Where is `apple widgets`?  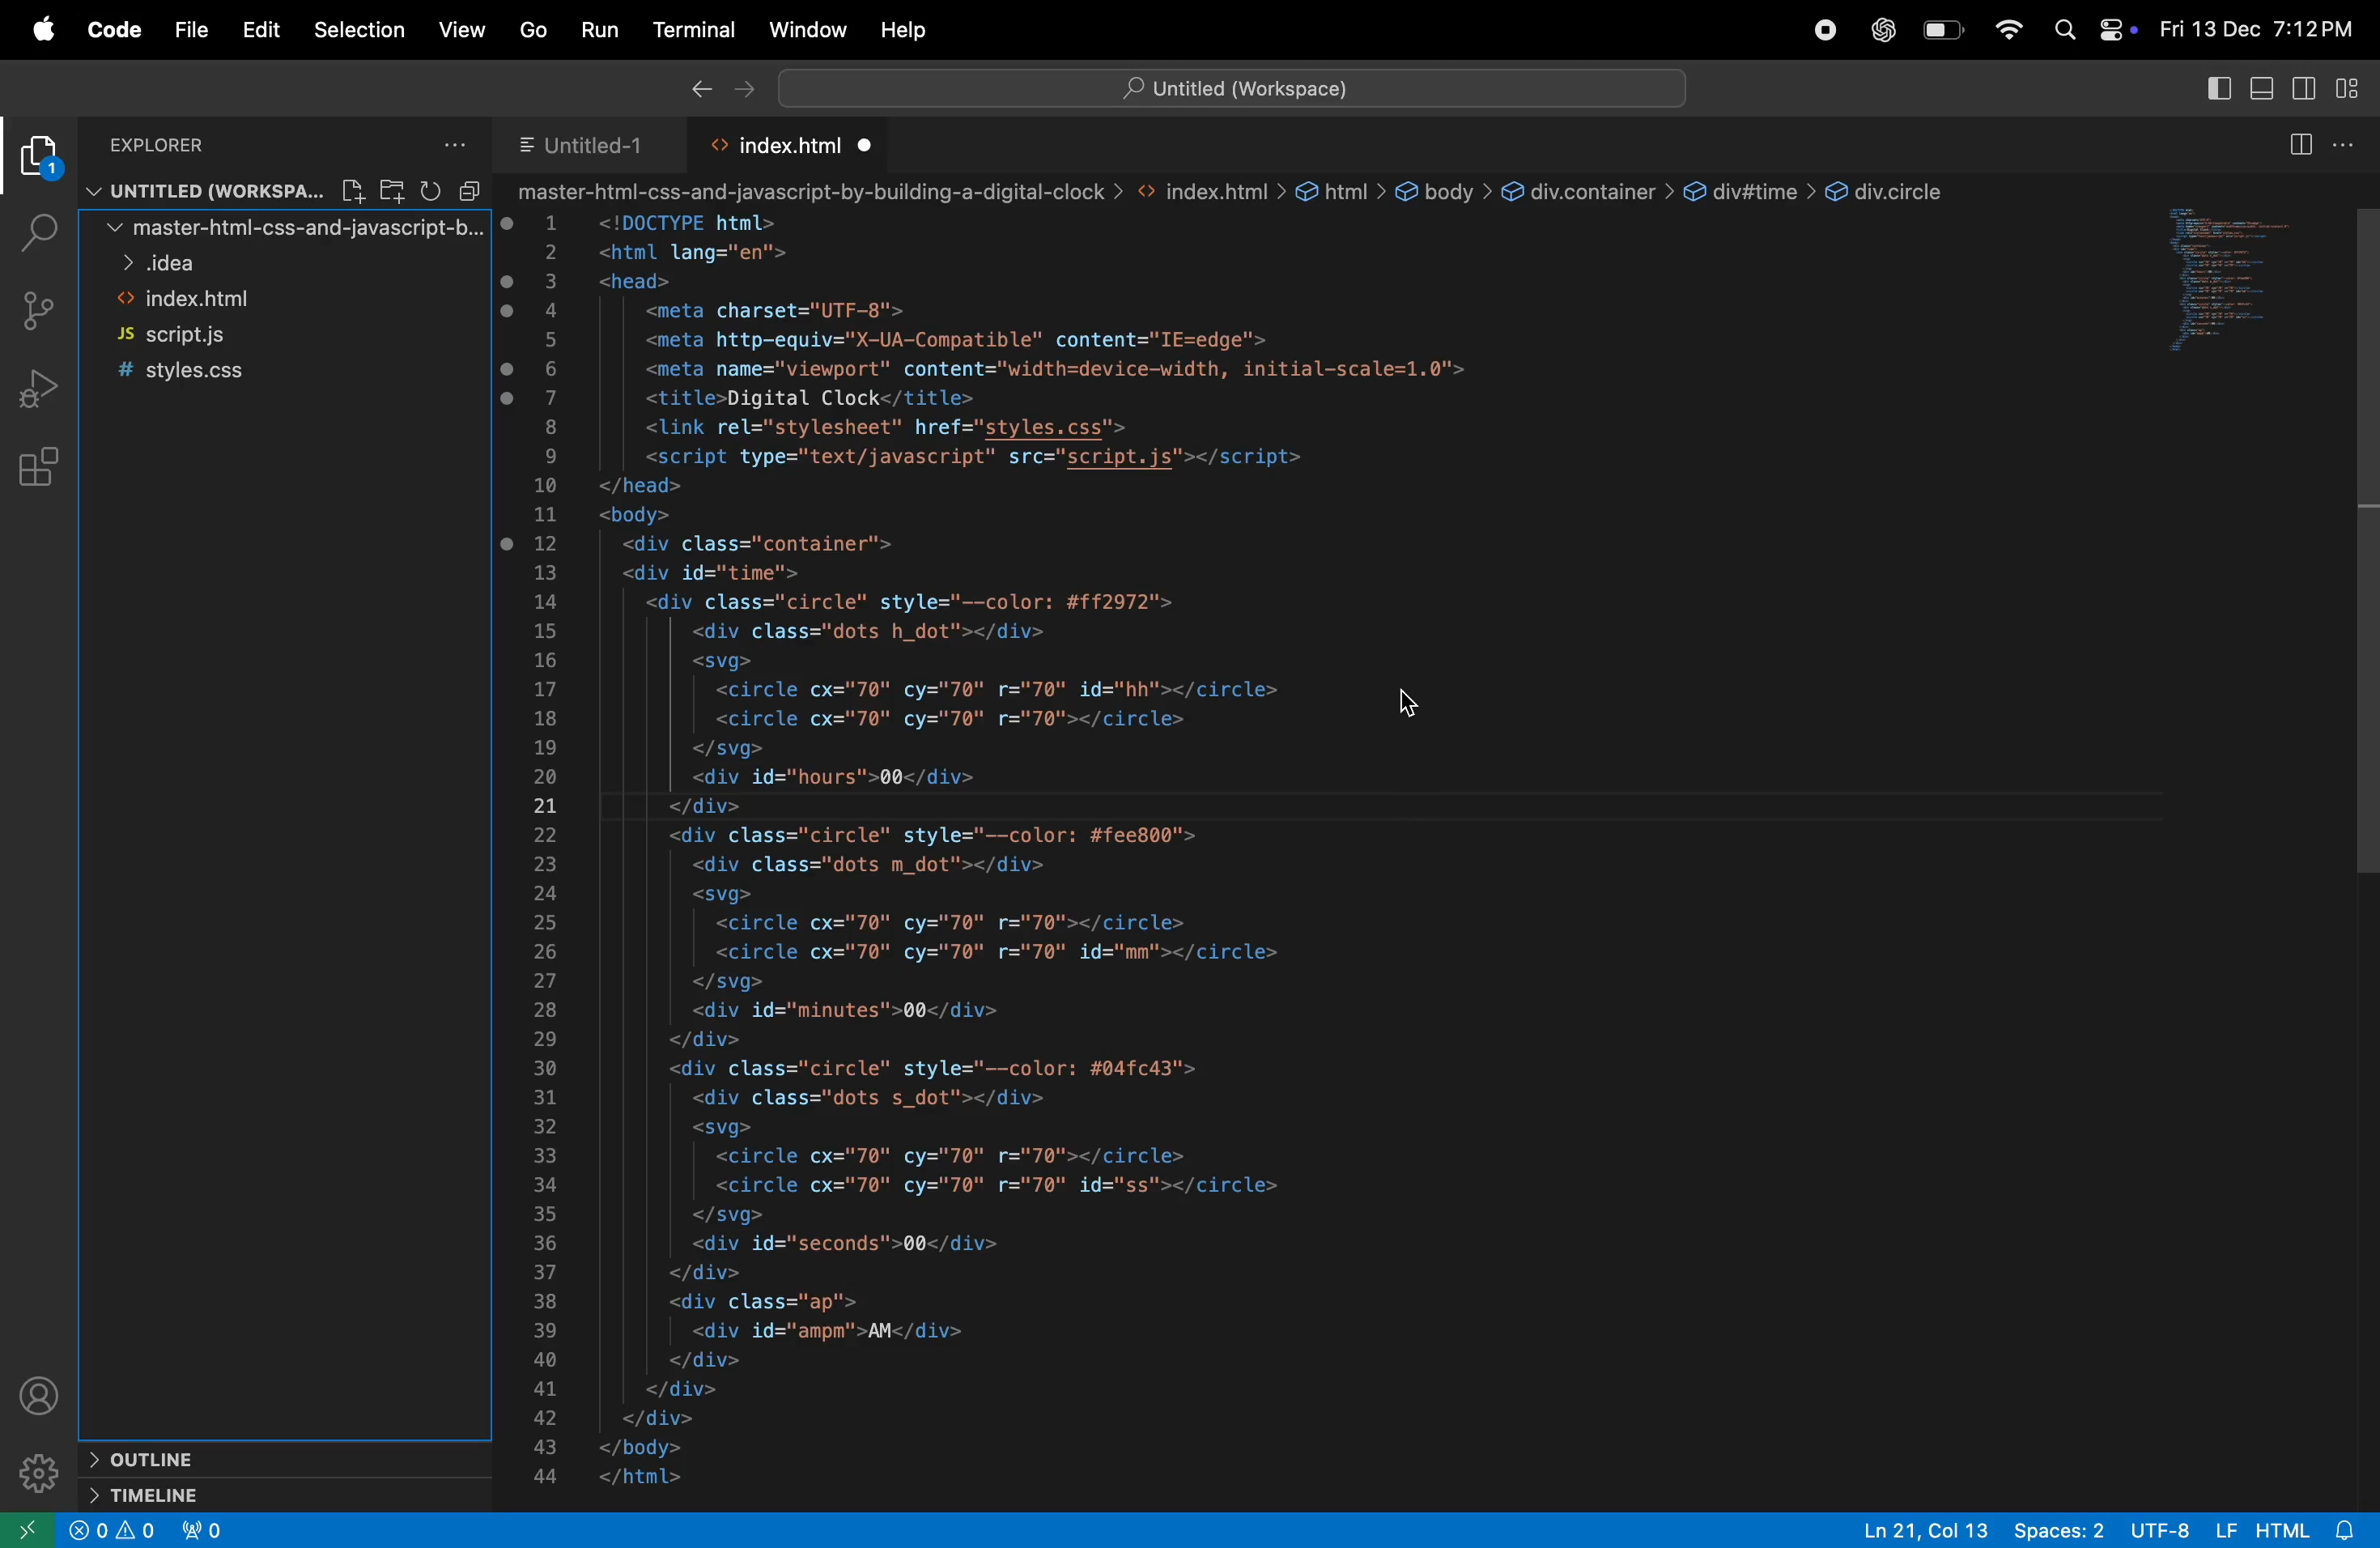
apple widgets is located at coordinates (2090, 30).